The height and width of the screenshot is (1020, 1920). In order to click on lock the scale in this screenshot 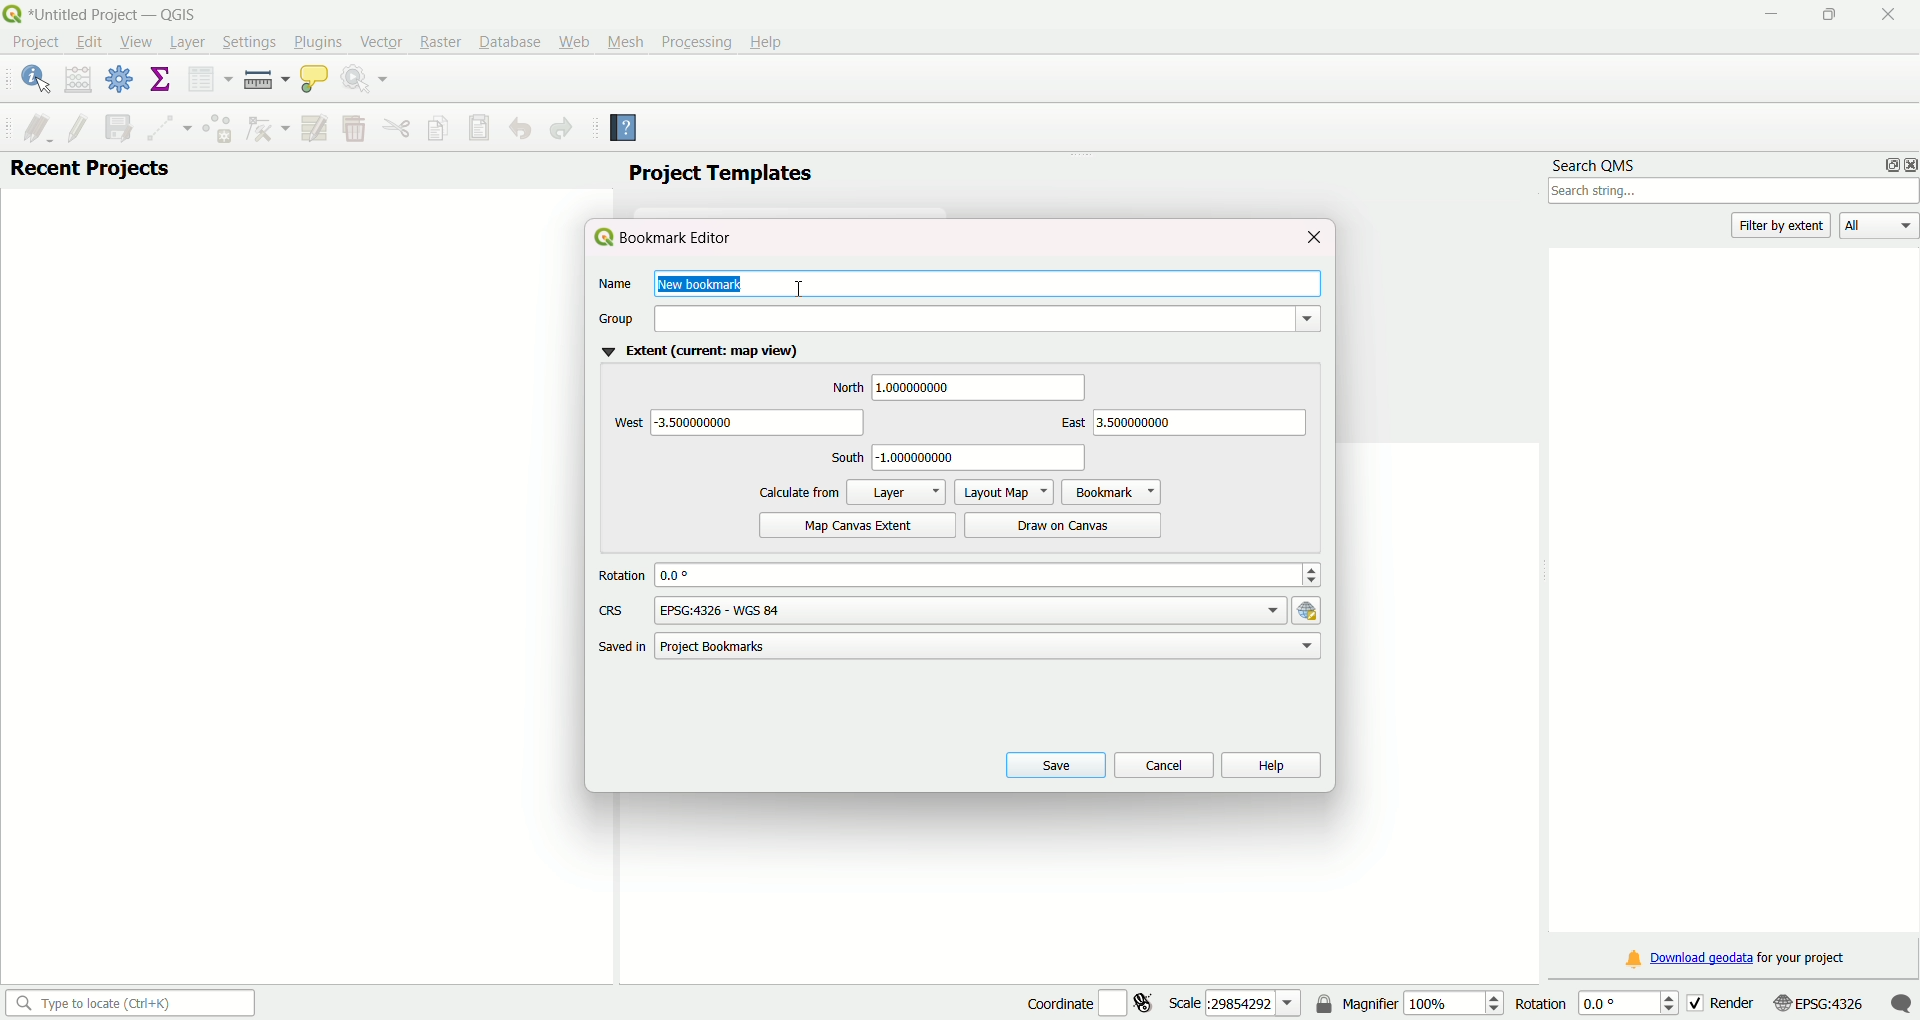, I will do `click(1325, 1005)`.